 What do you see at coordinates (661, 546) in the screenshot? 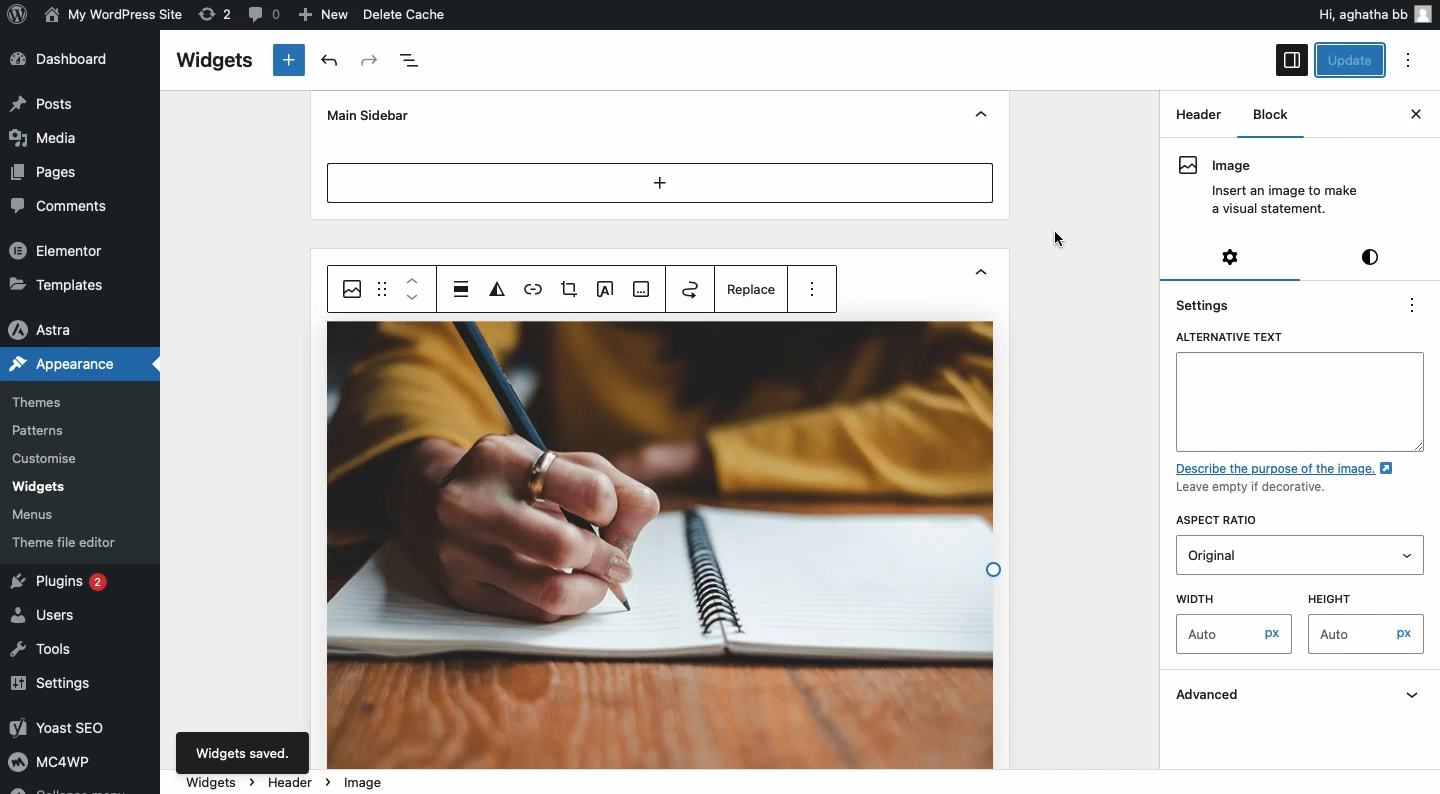
I see `Header image added` at bounding box center [661, 546].